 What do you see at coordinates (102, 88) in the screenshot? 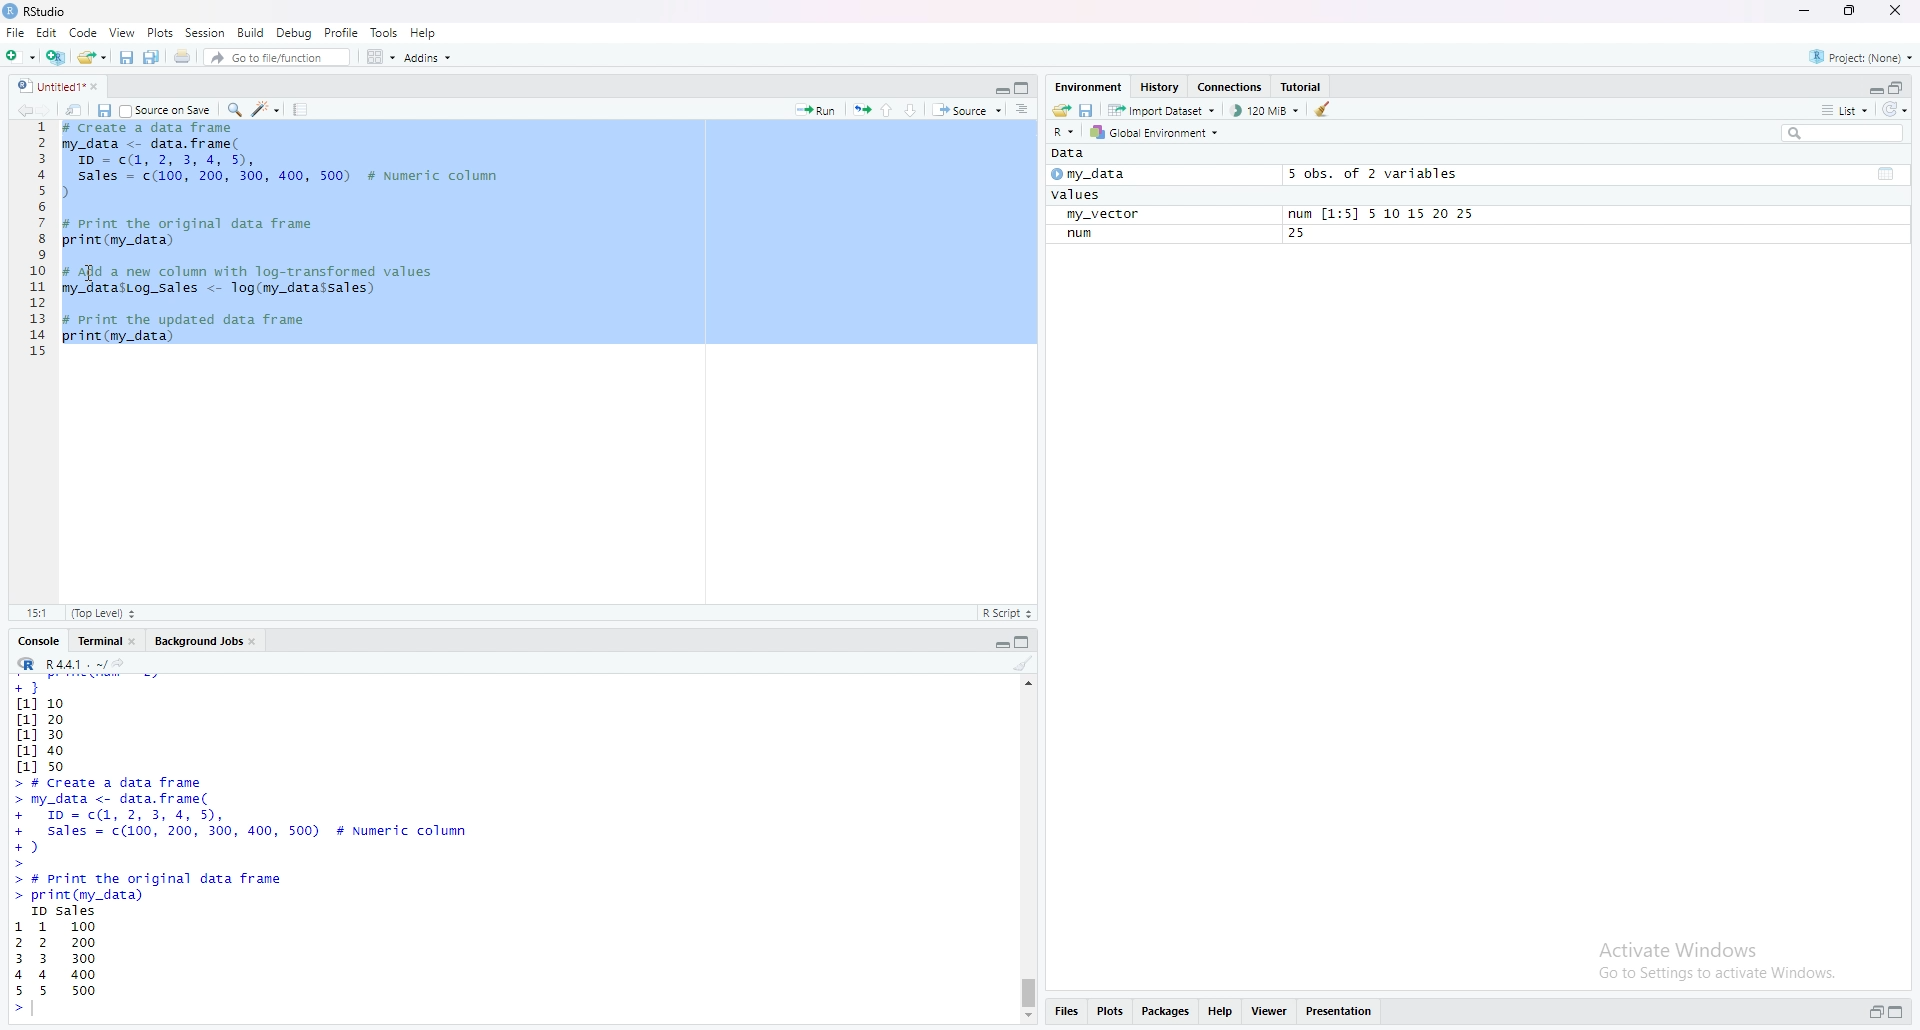
I see `close` at bounding box center [102, 88].